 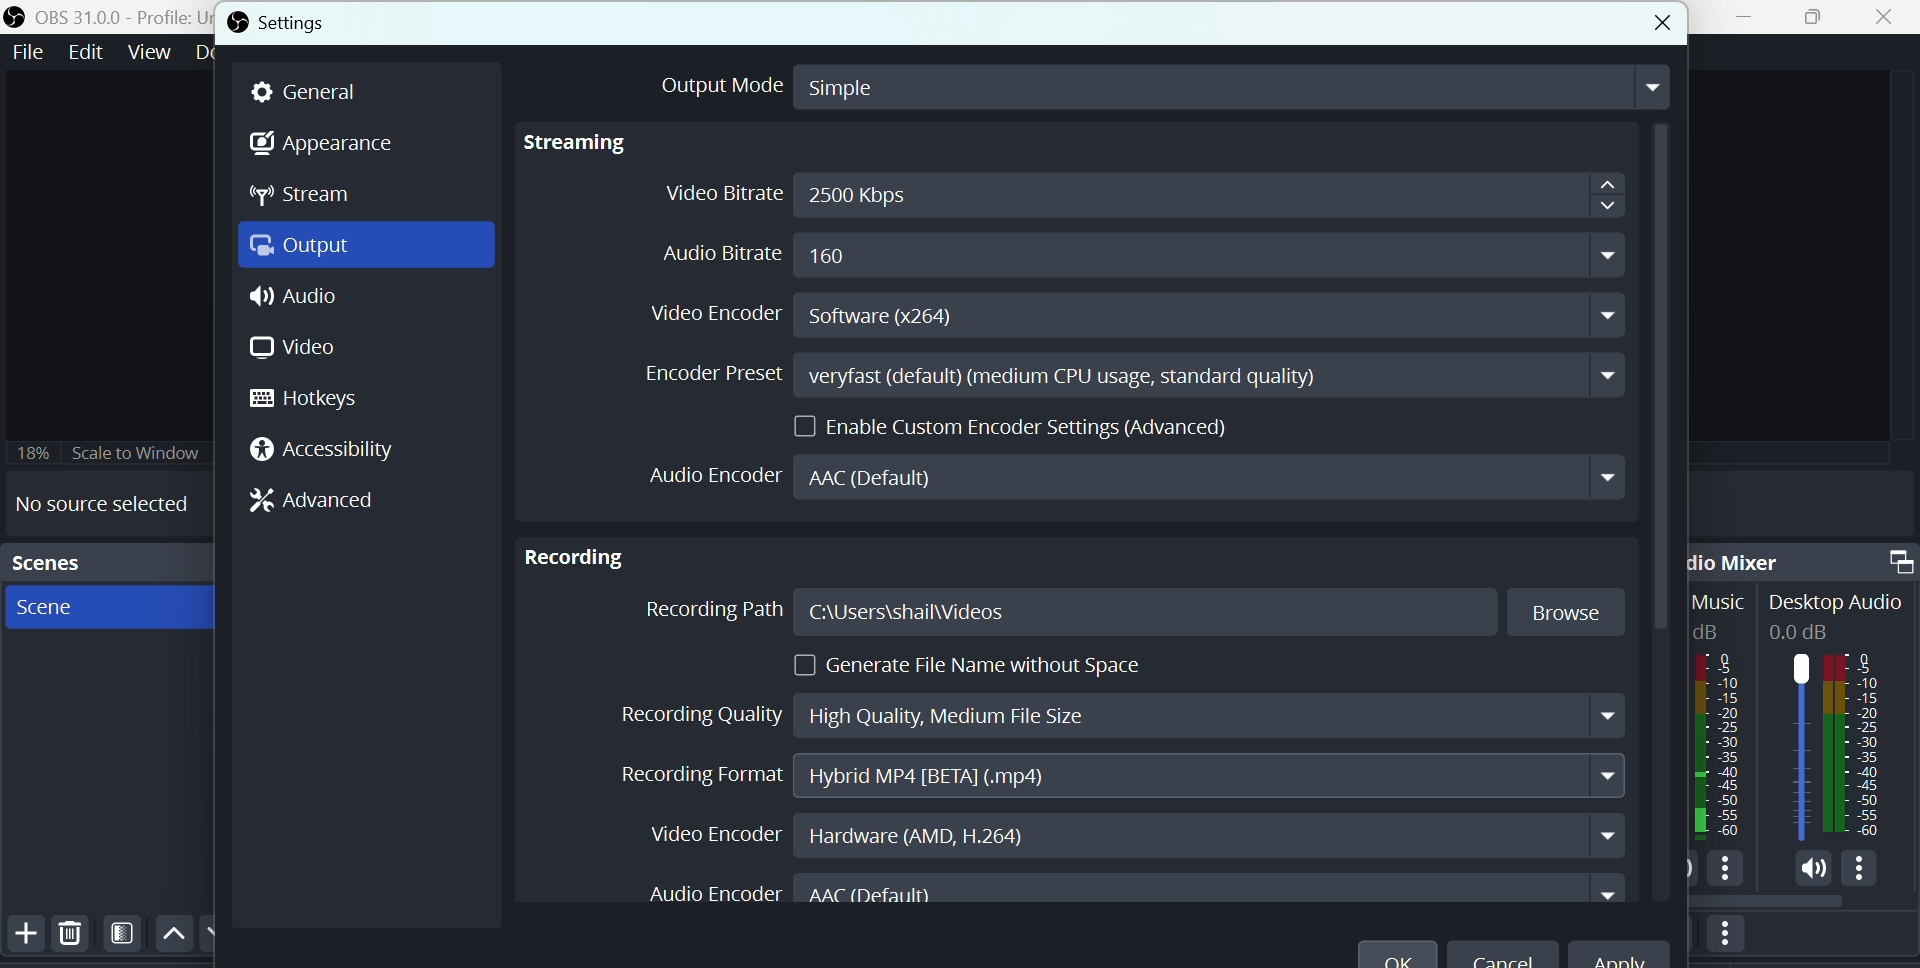 I want to click on  Scale to window, so click(x=107, y=452).